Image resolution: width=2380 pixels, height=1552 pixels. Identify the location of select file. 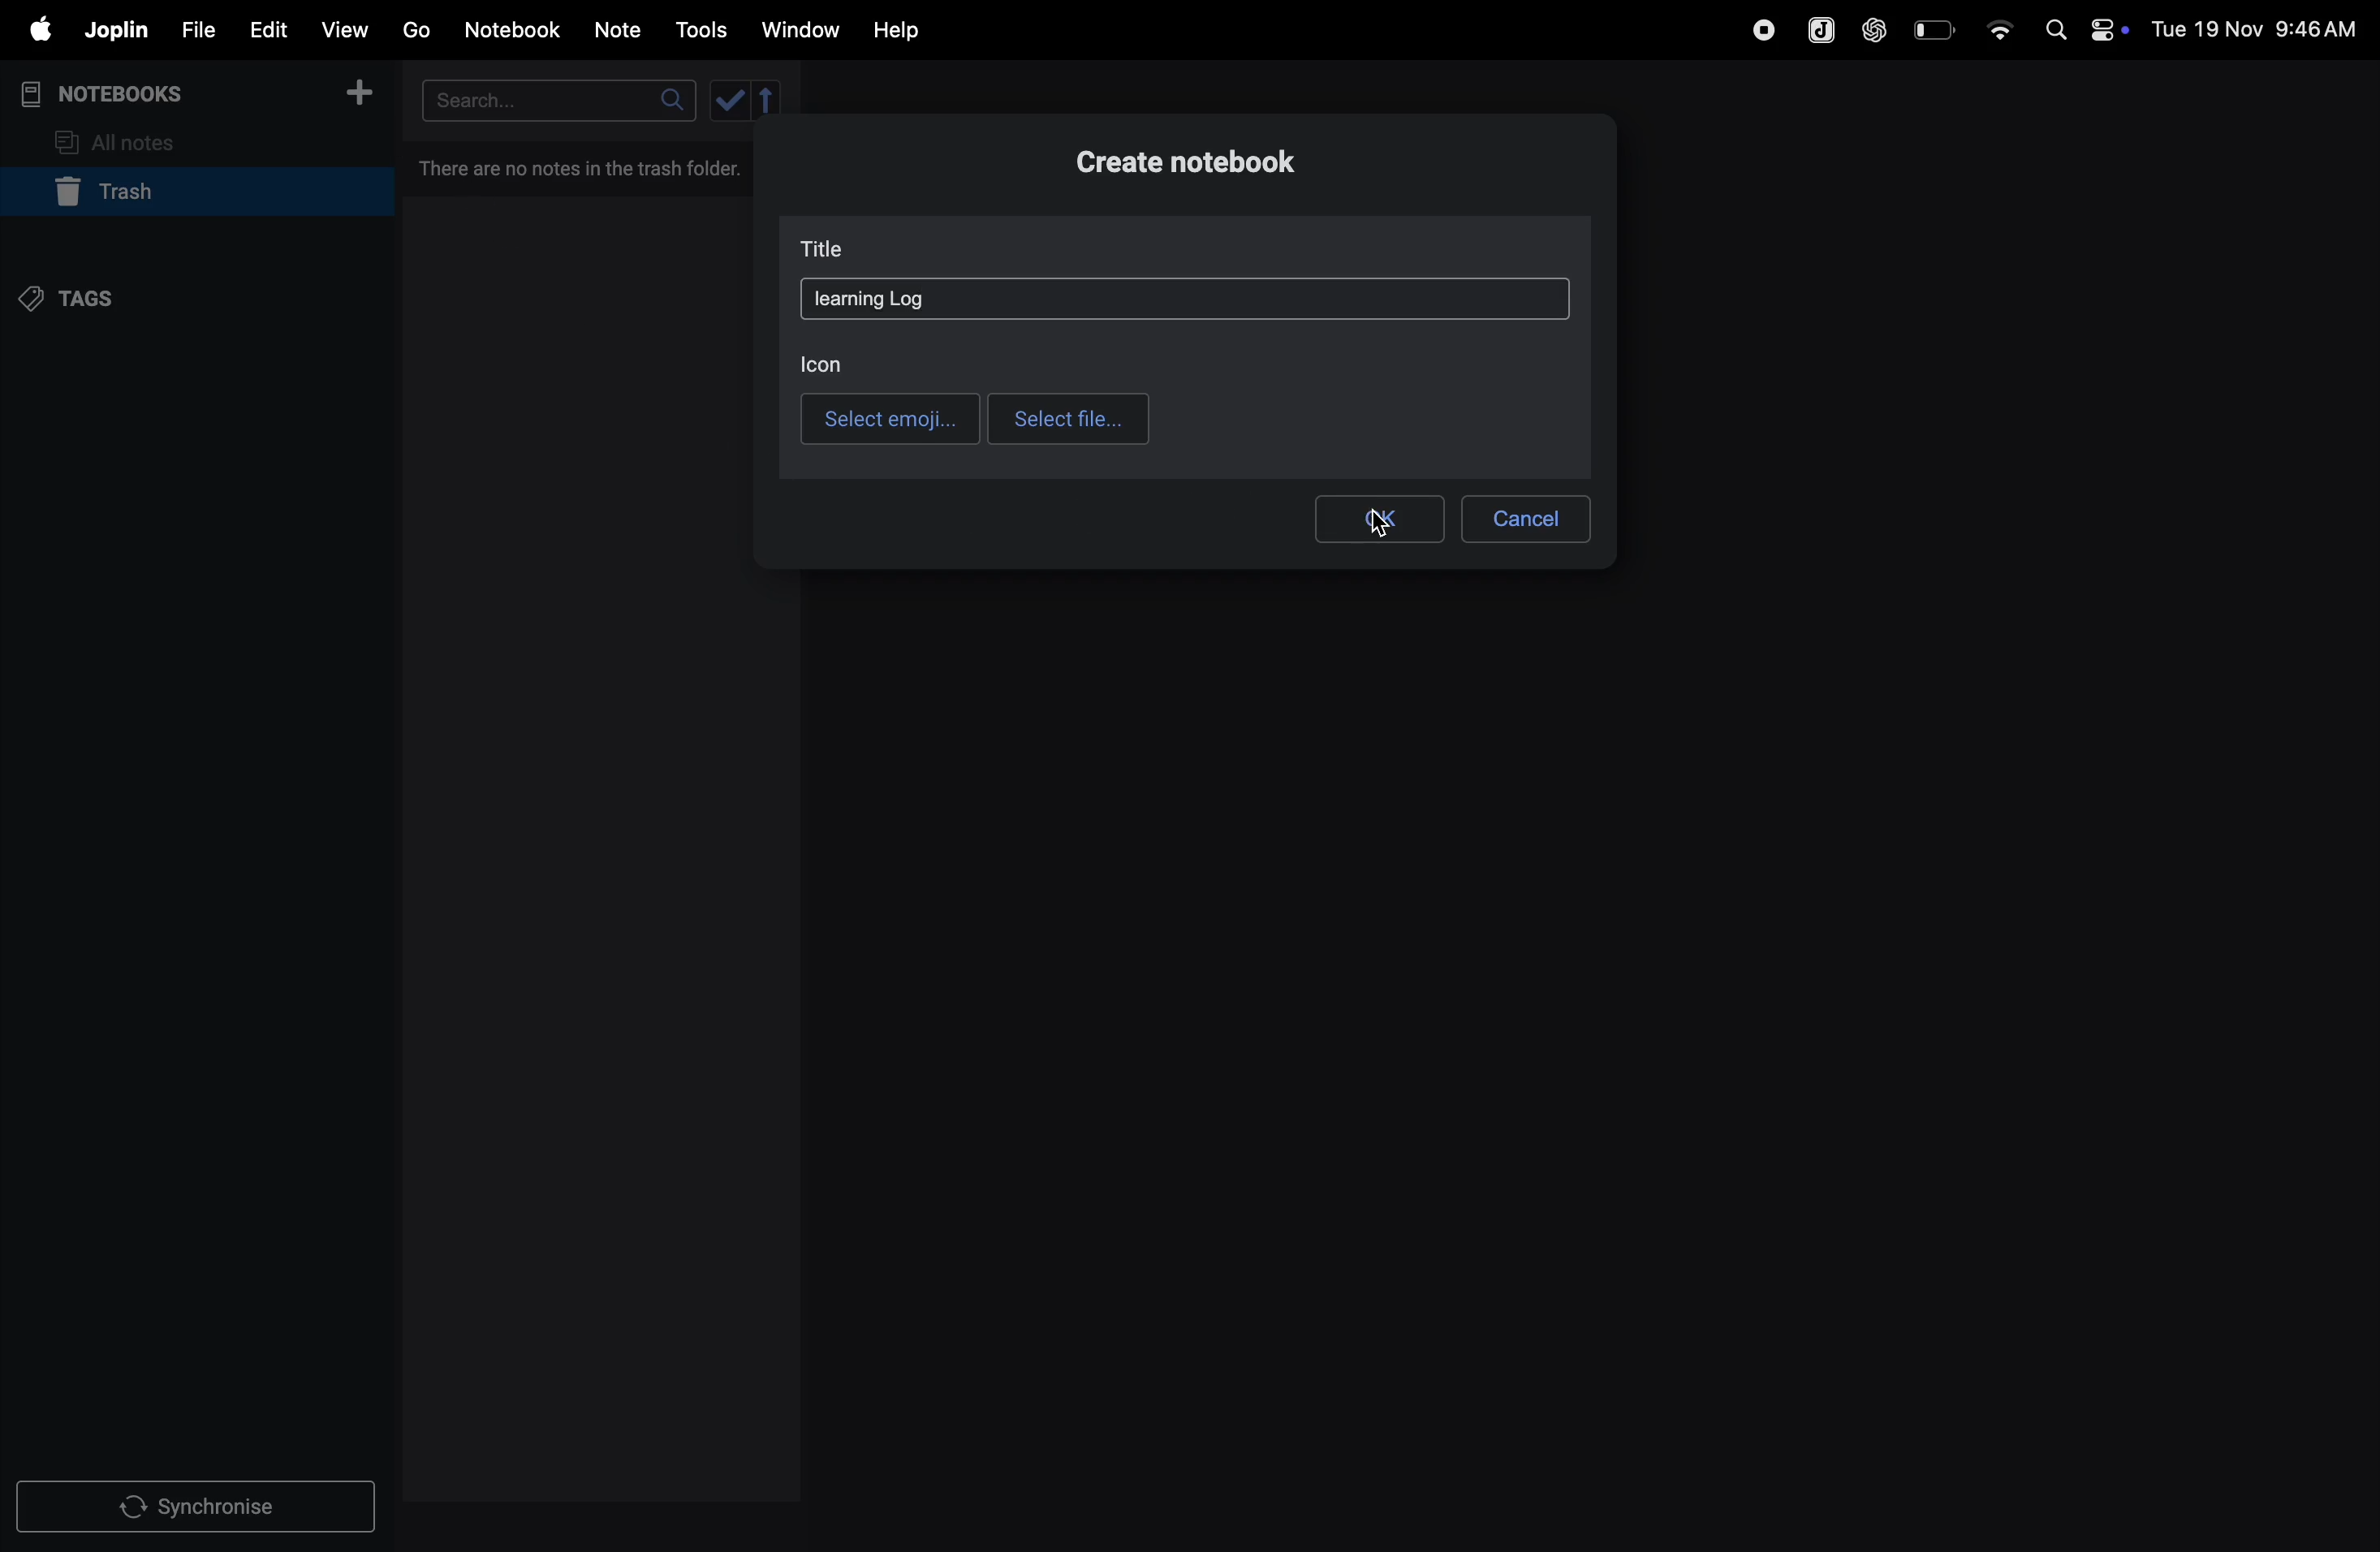
(1070, 418).